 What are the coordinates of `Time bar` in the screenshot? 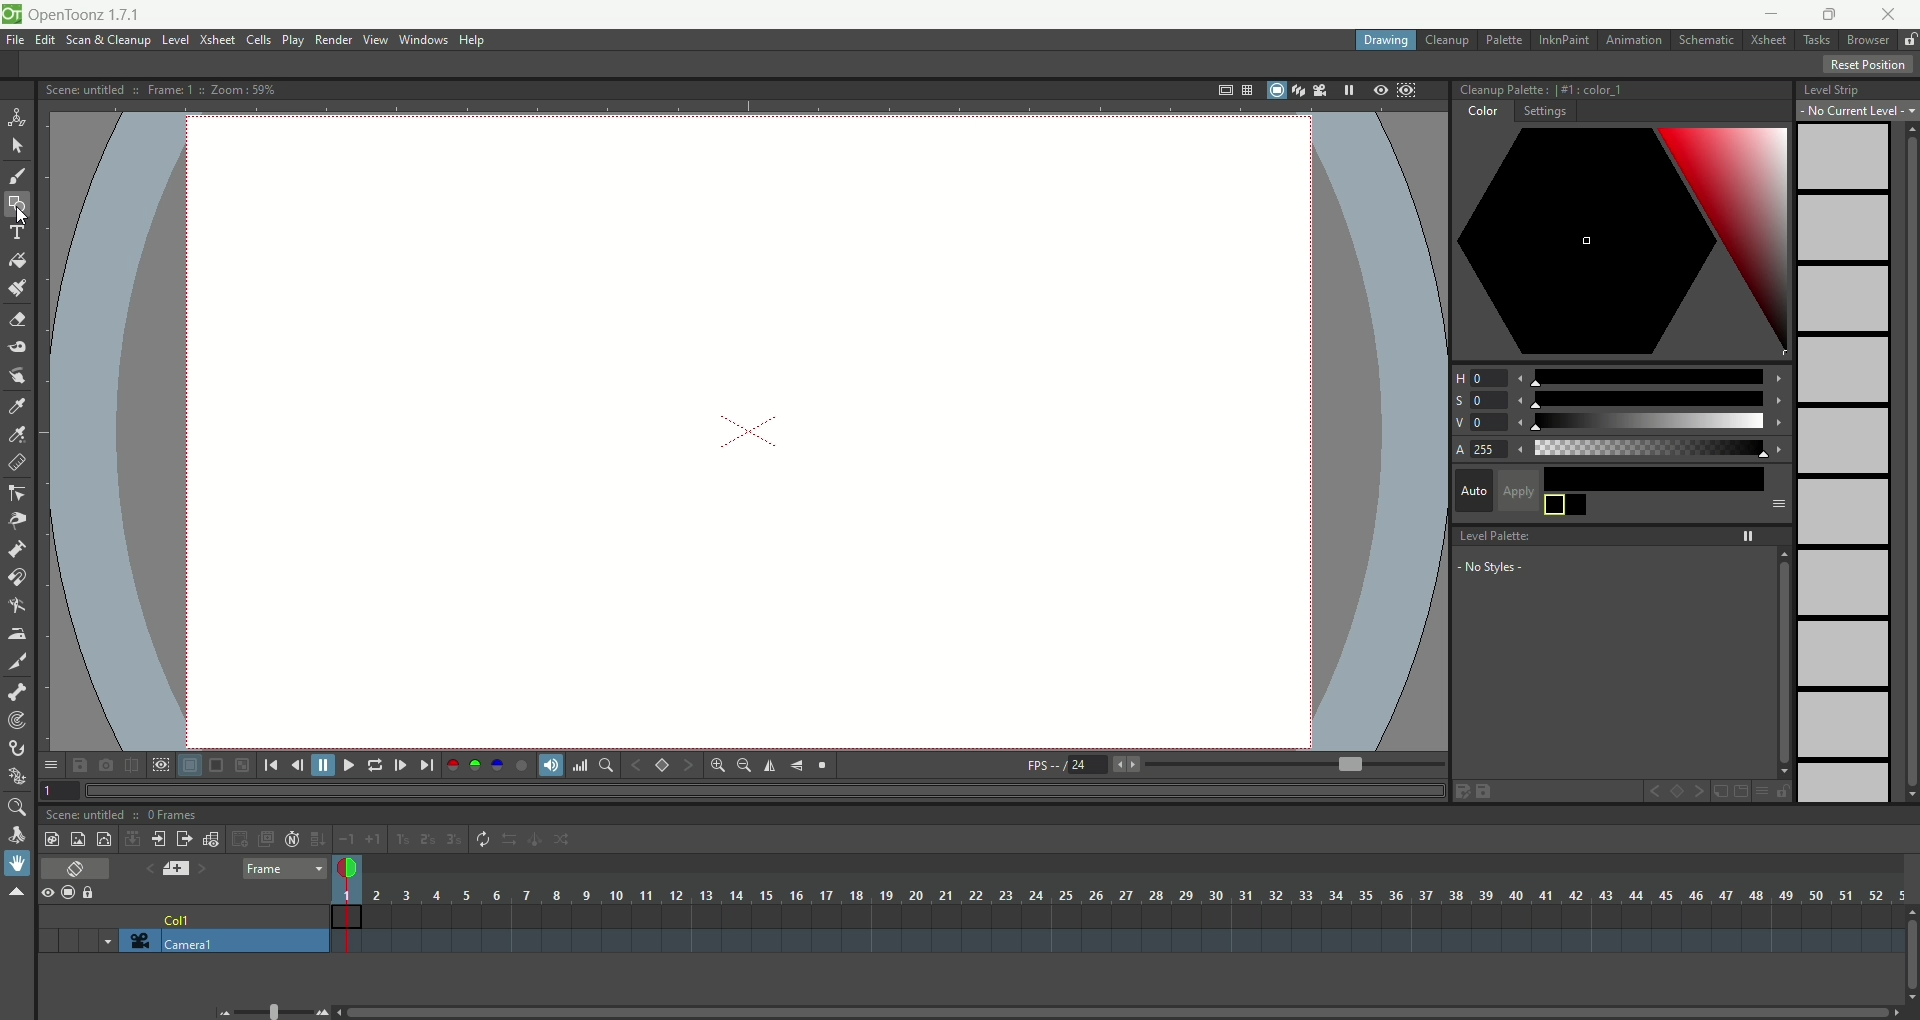 It's located at (1134, 895).